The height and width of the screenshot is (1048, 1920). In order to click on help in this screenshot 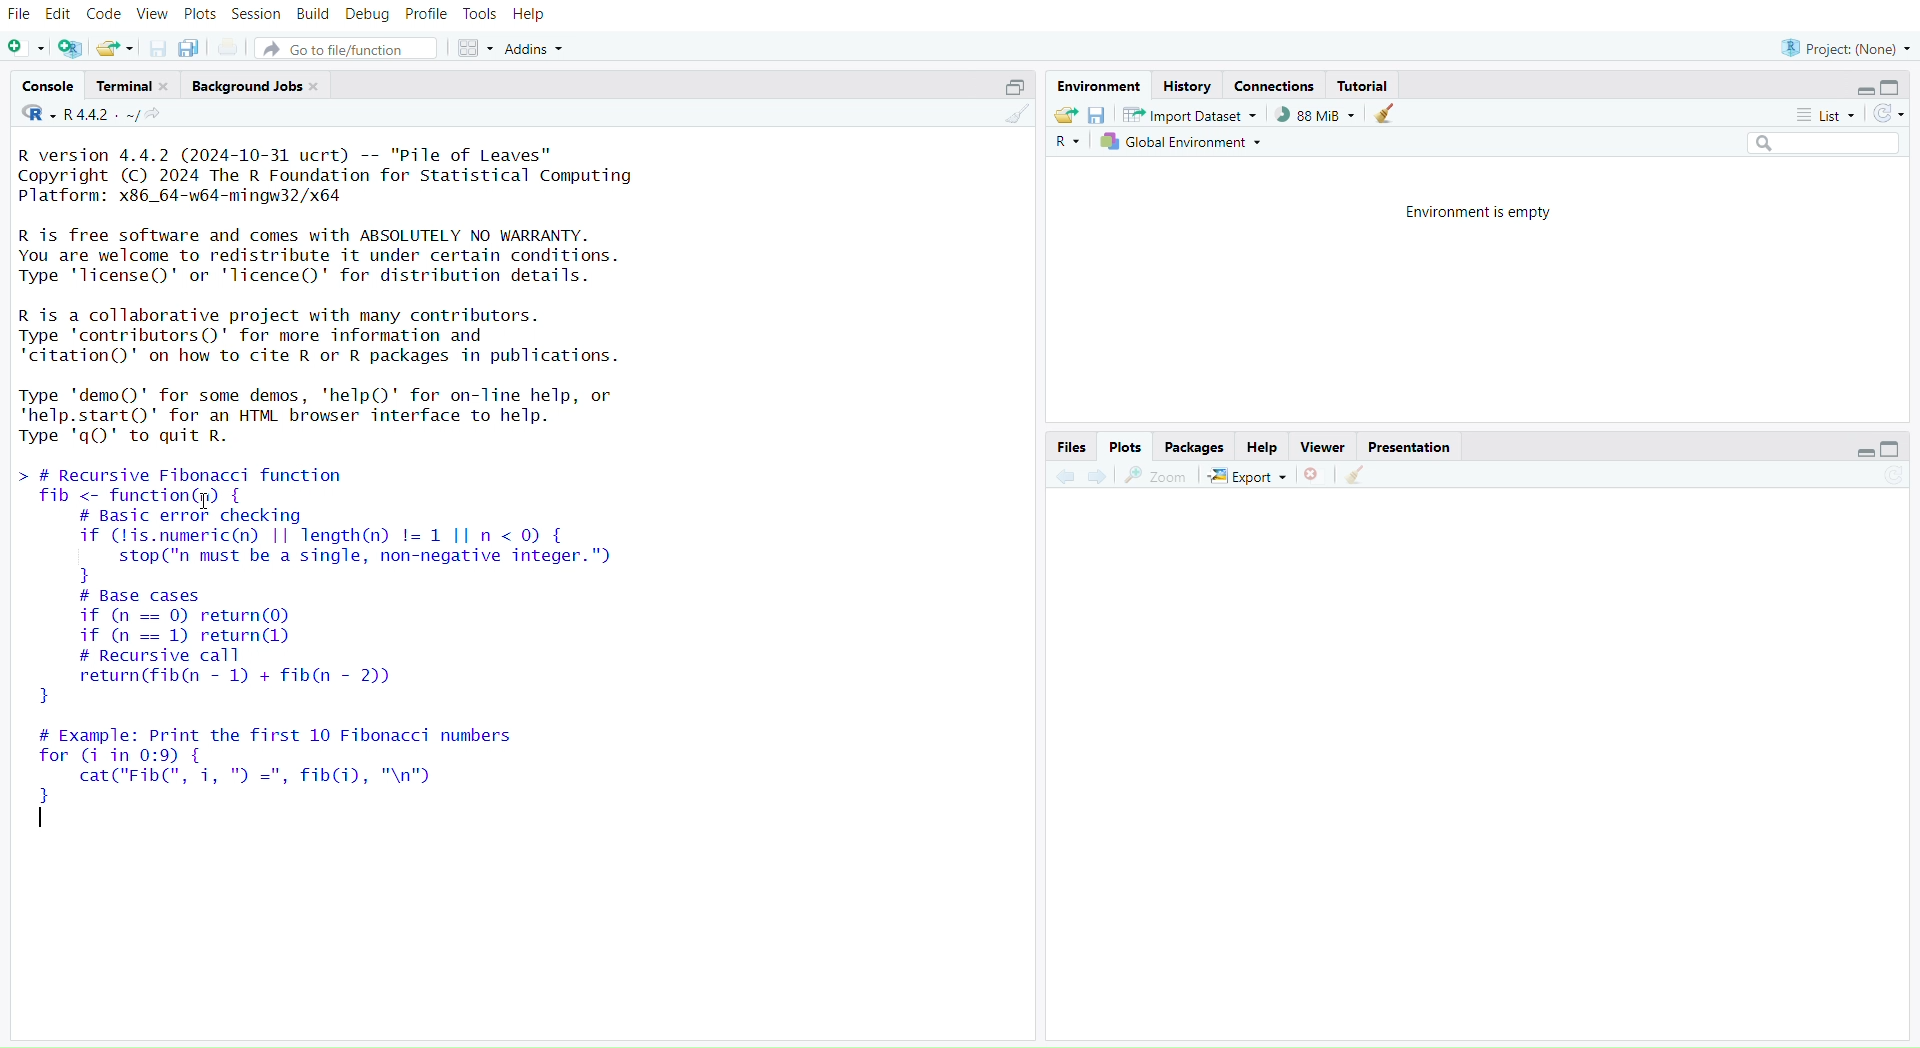, I will do `click(530, 16)`.